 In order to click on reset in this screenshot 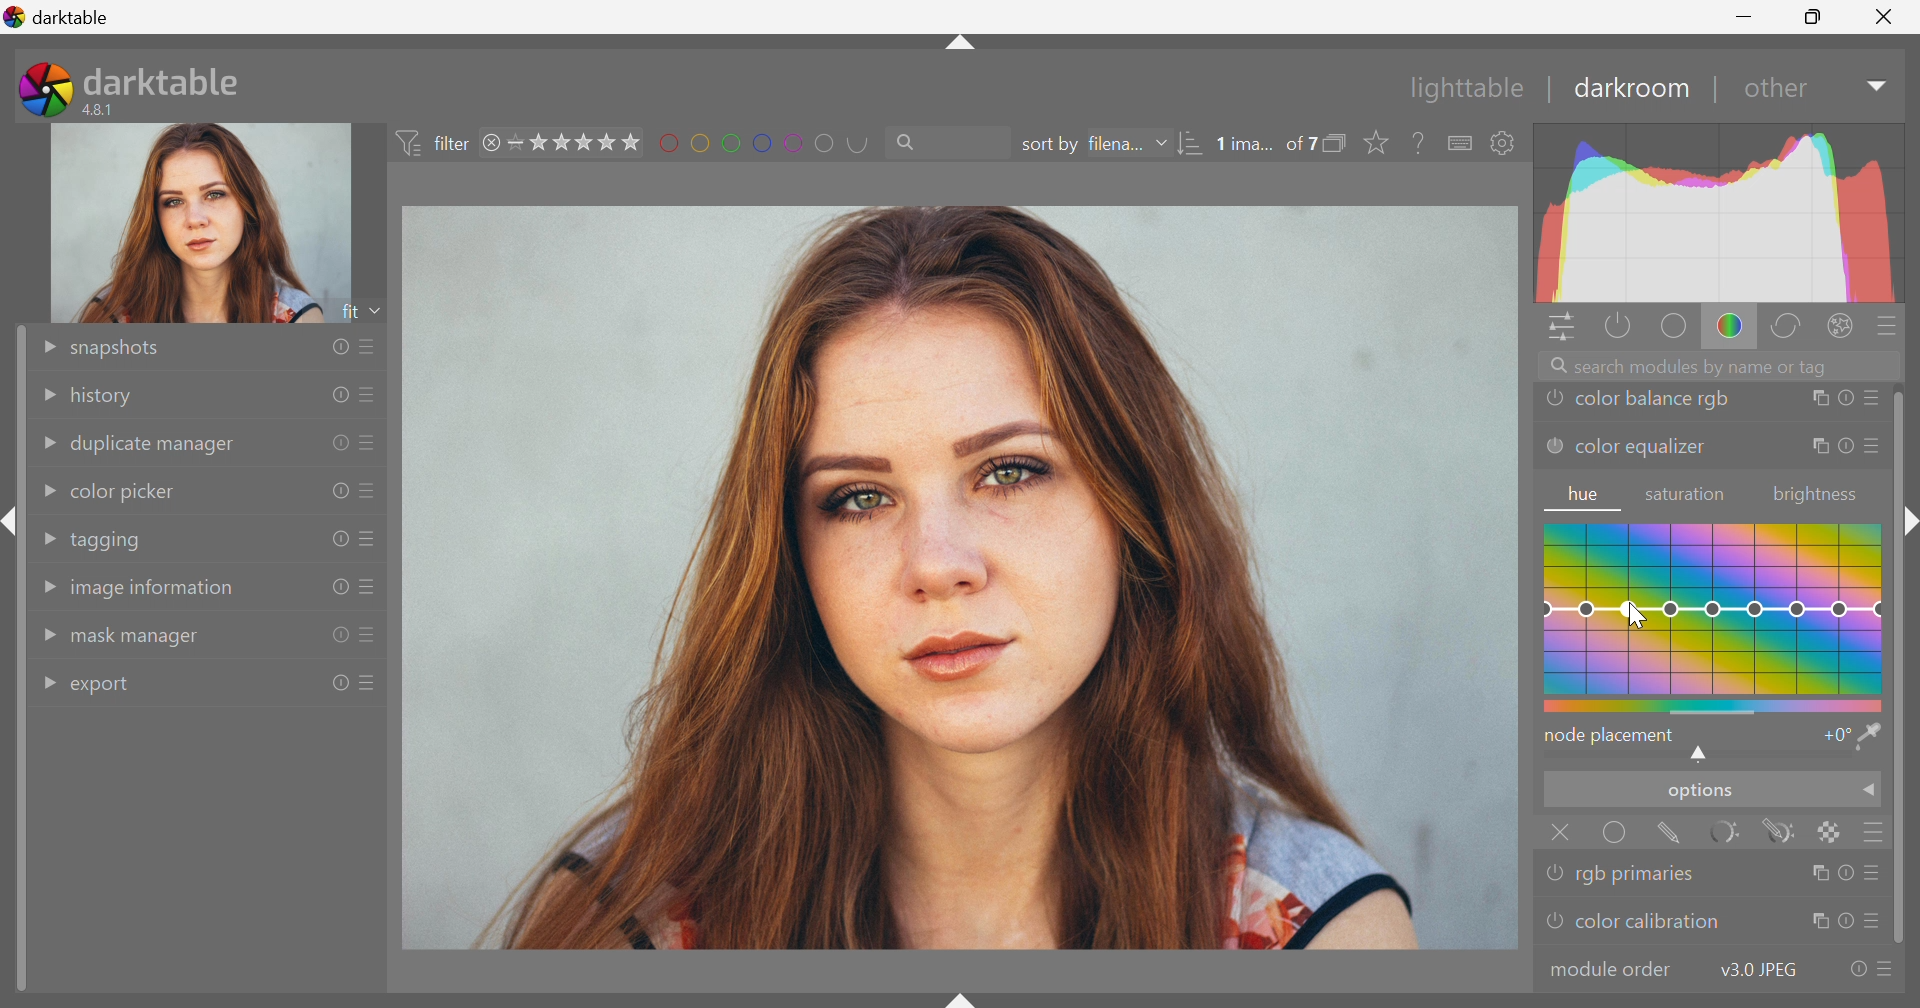, I will do `click(339, 392)`.